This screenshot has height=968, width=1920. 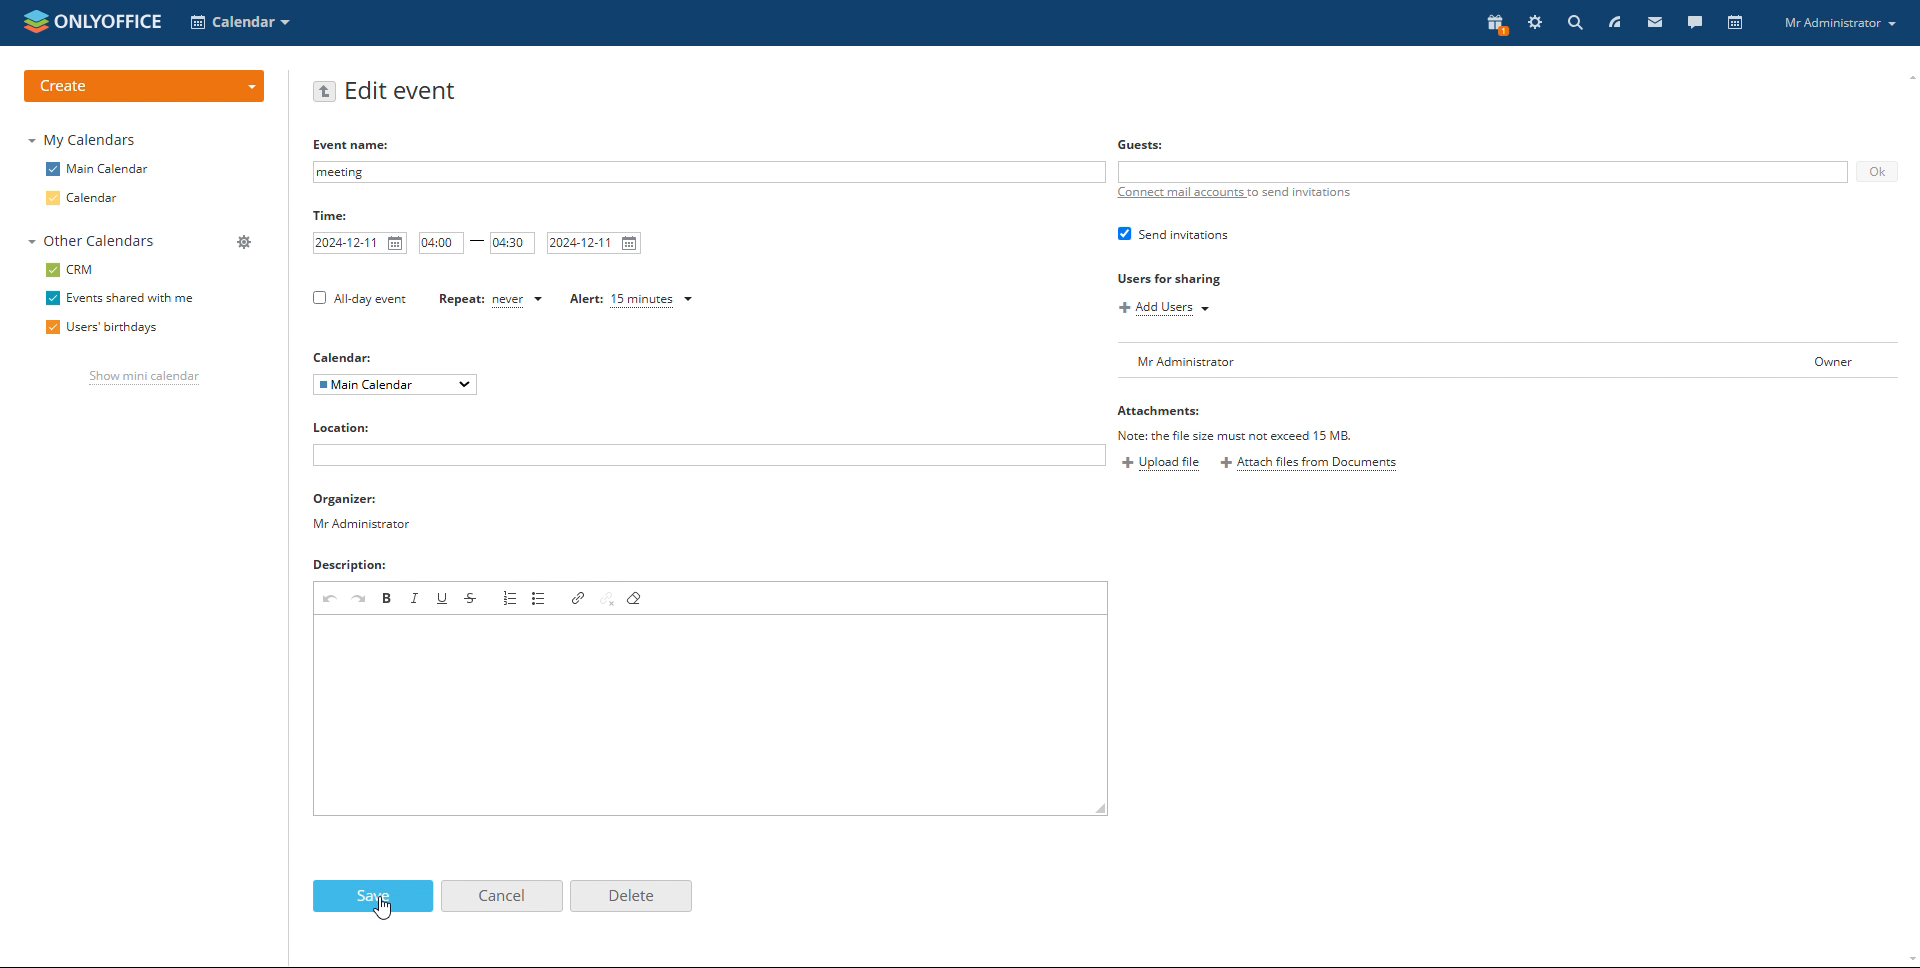 I want to click on alert set, so click(x=633, y=300).